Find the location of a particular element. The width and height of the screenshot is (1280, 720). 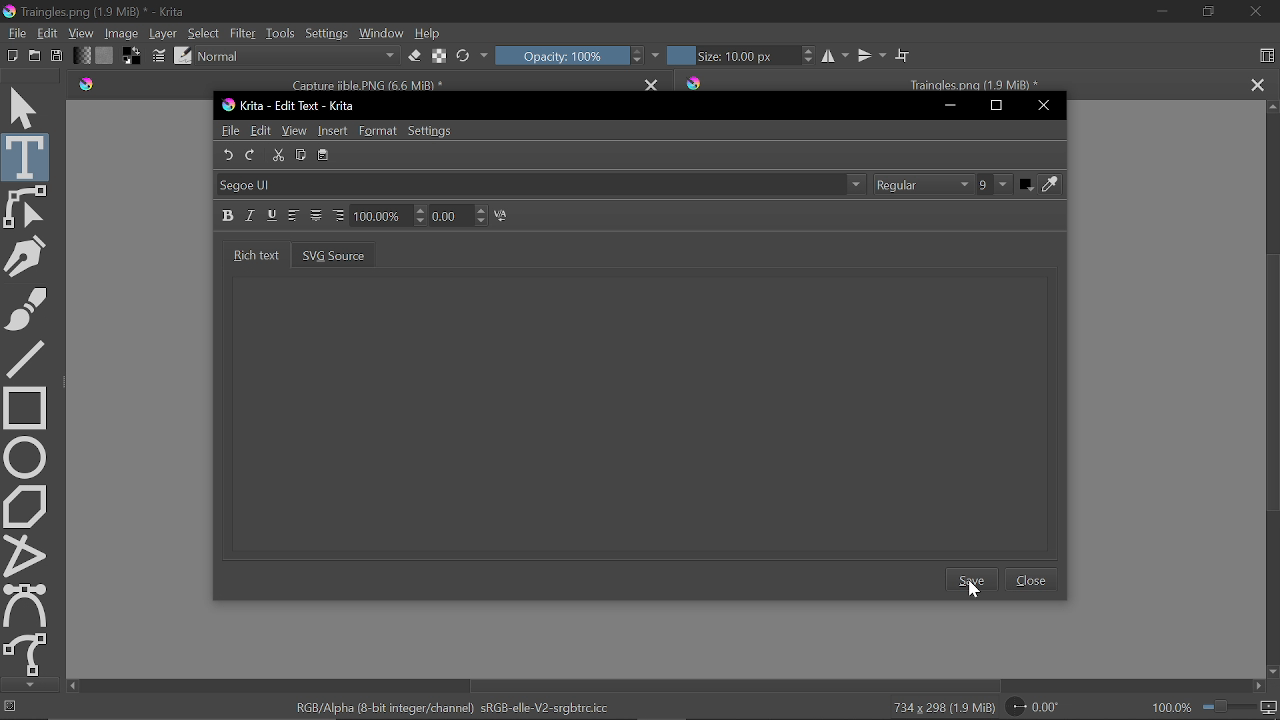

Cut is located at coordinates (279, 157).